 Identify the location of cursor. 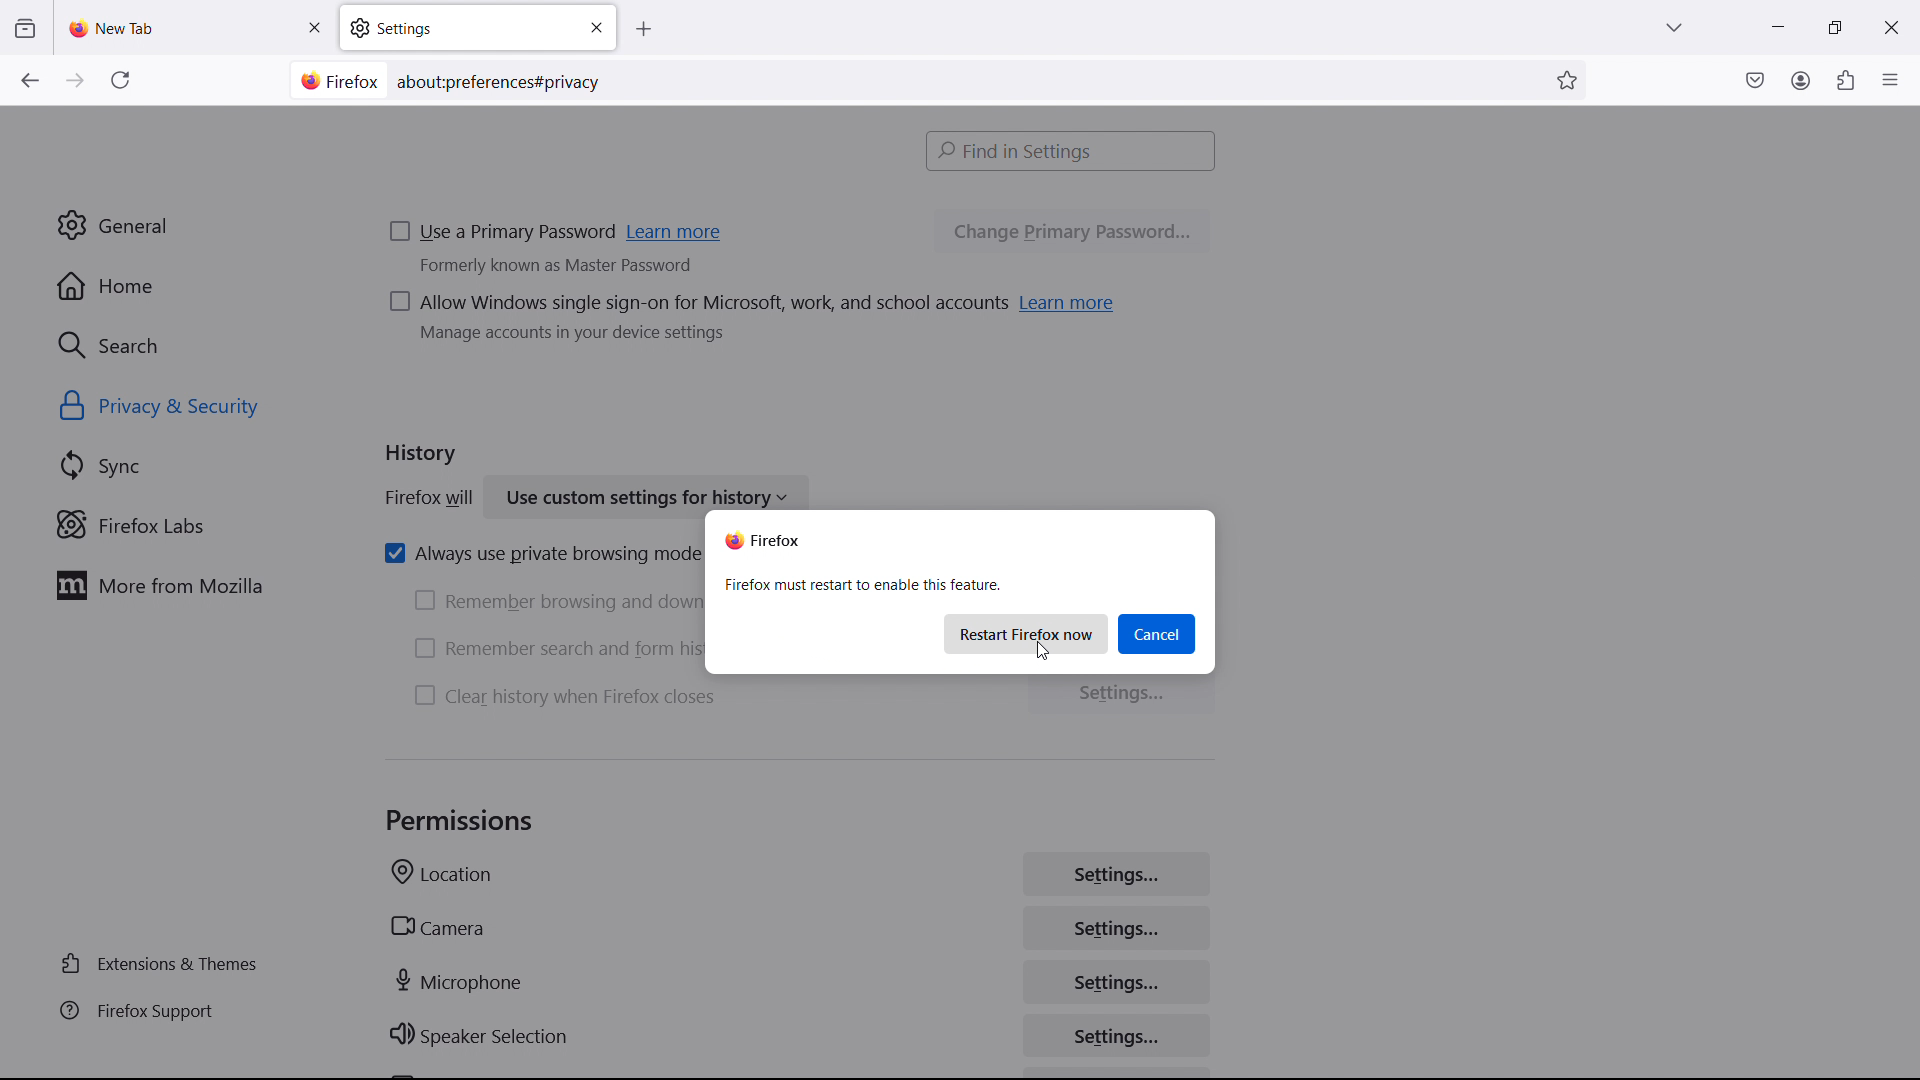
(1048, 650).